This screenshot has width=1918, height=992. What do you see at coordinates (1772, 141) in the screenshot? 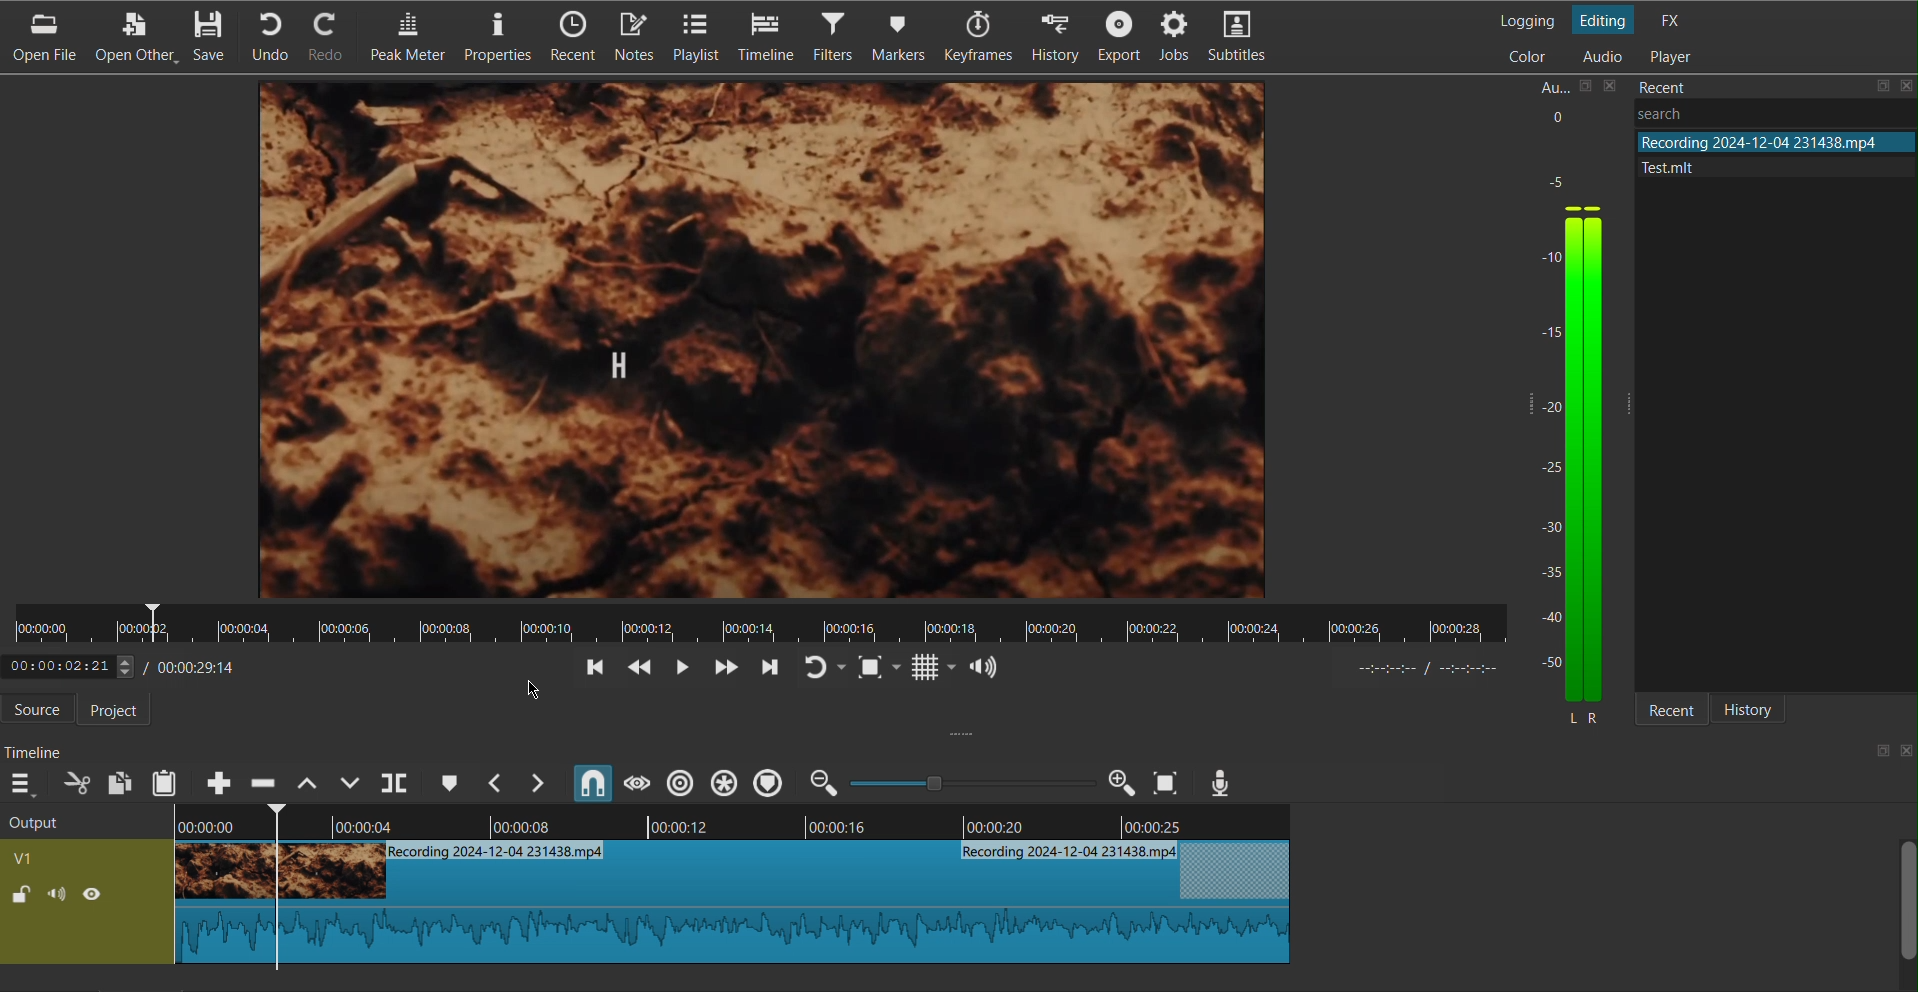
I see `file` at bounding box center [1772, 141].